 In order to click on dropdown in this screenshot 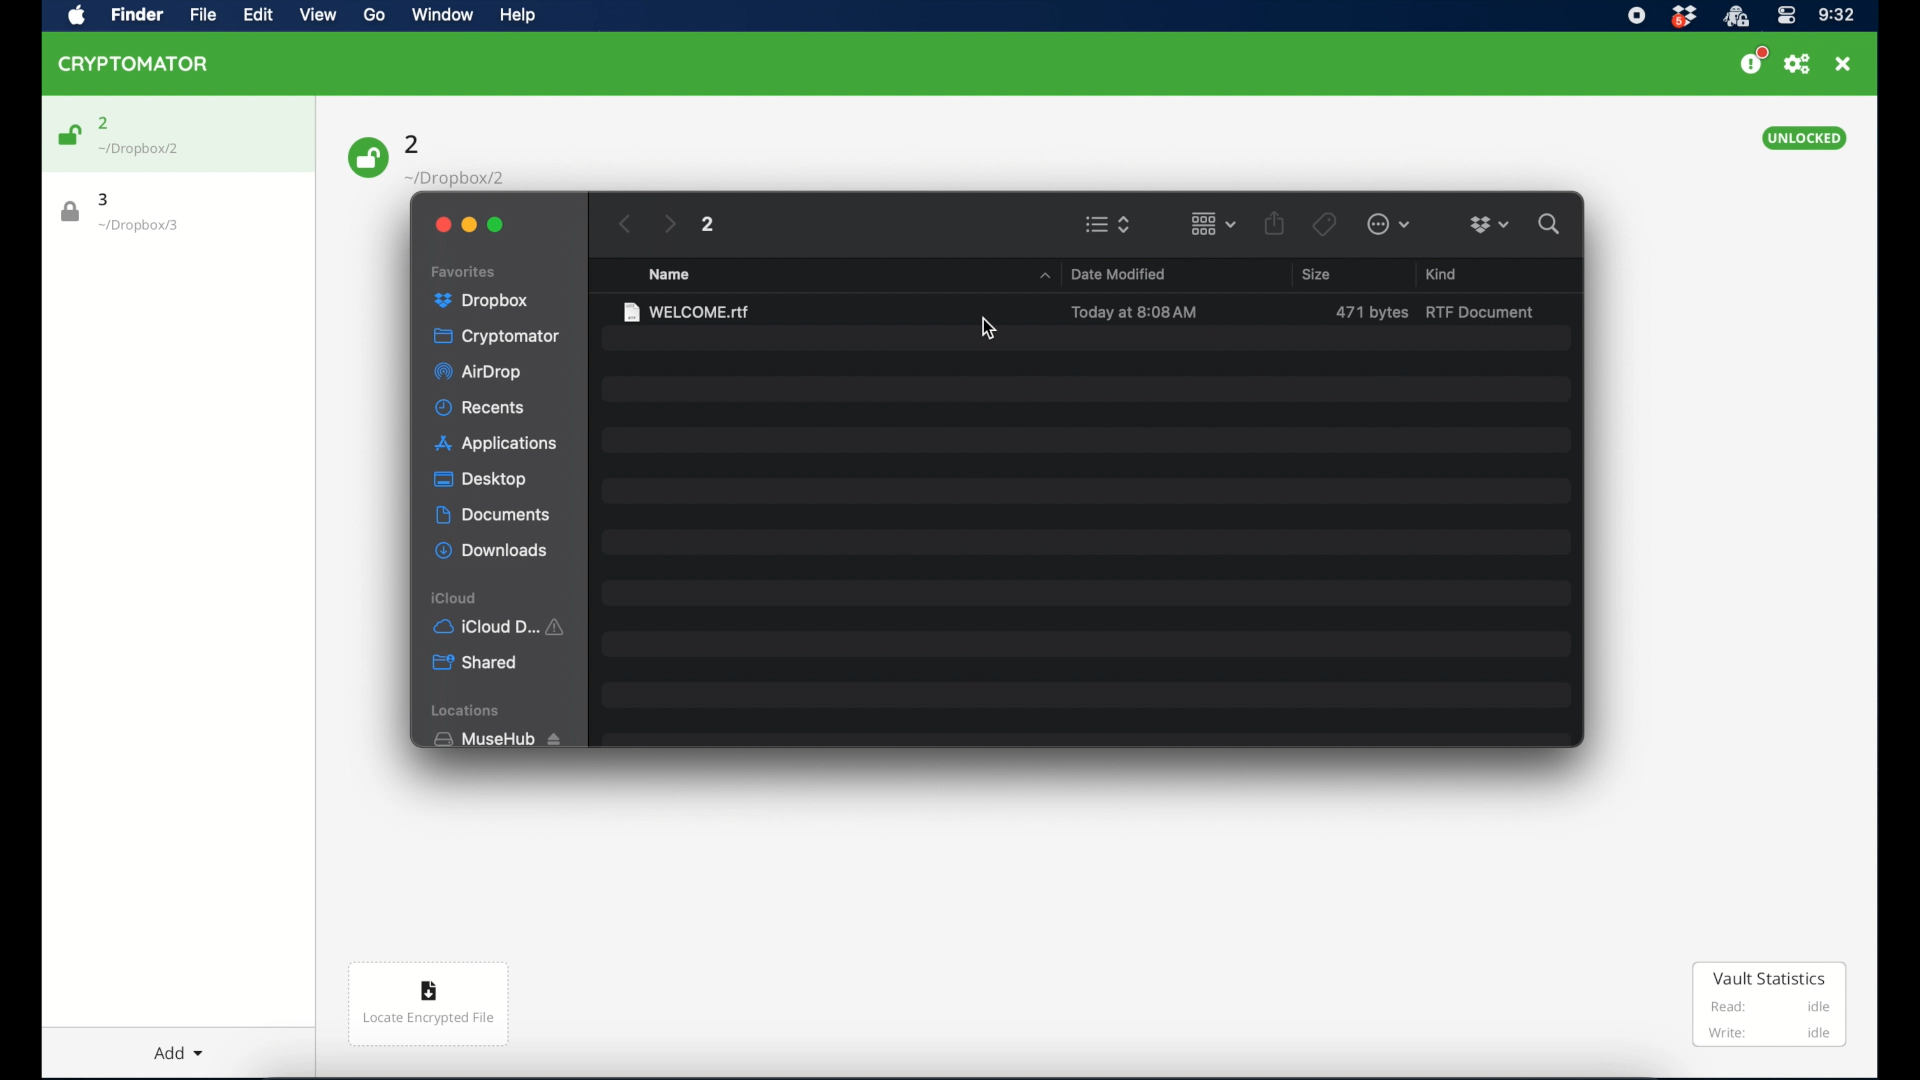, I will do `click(1044, 276)`.